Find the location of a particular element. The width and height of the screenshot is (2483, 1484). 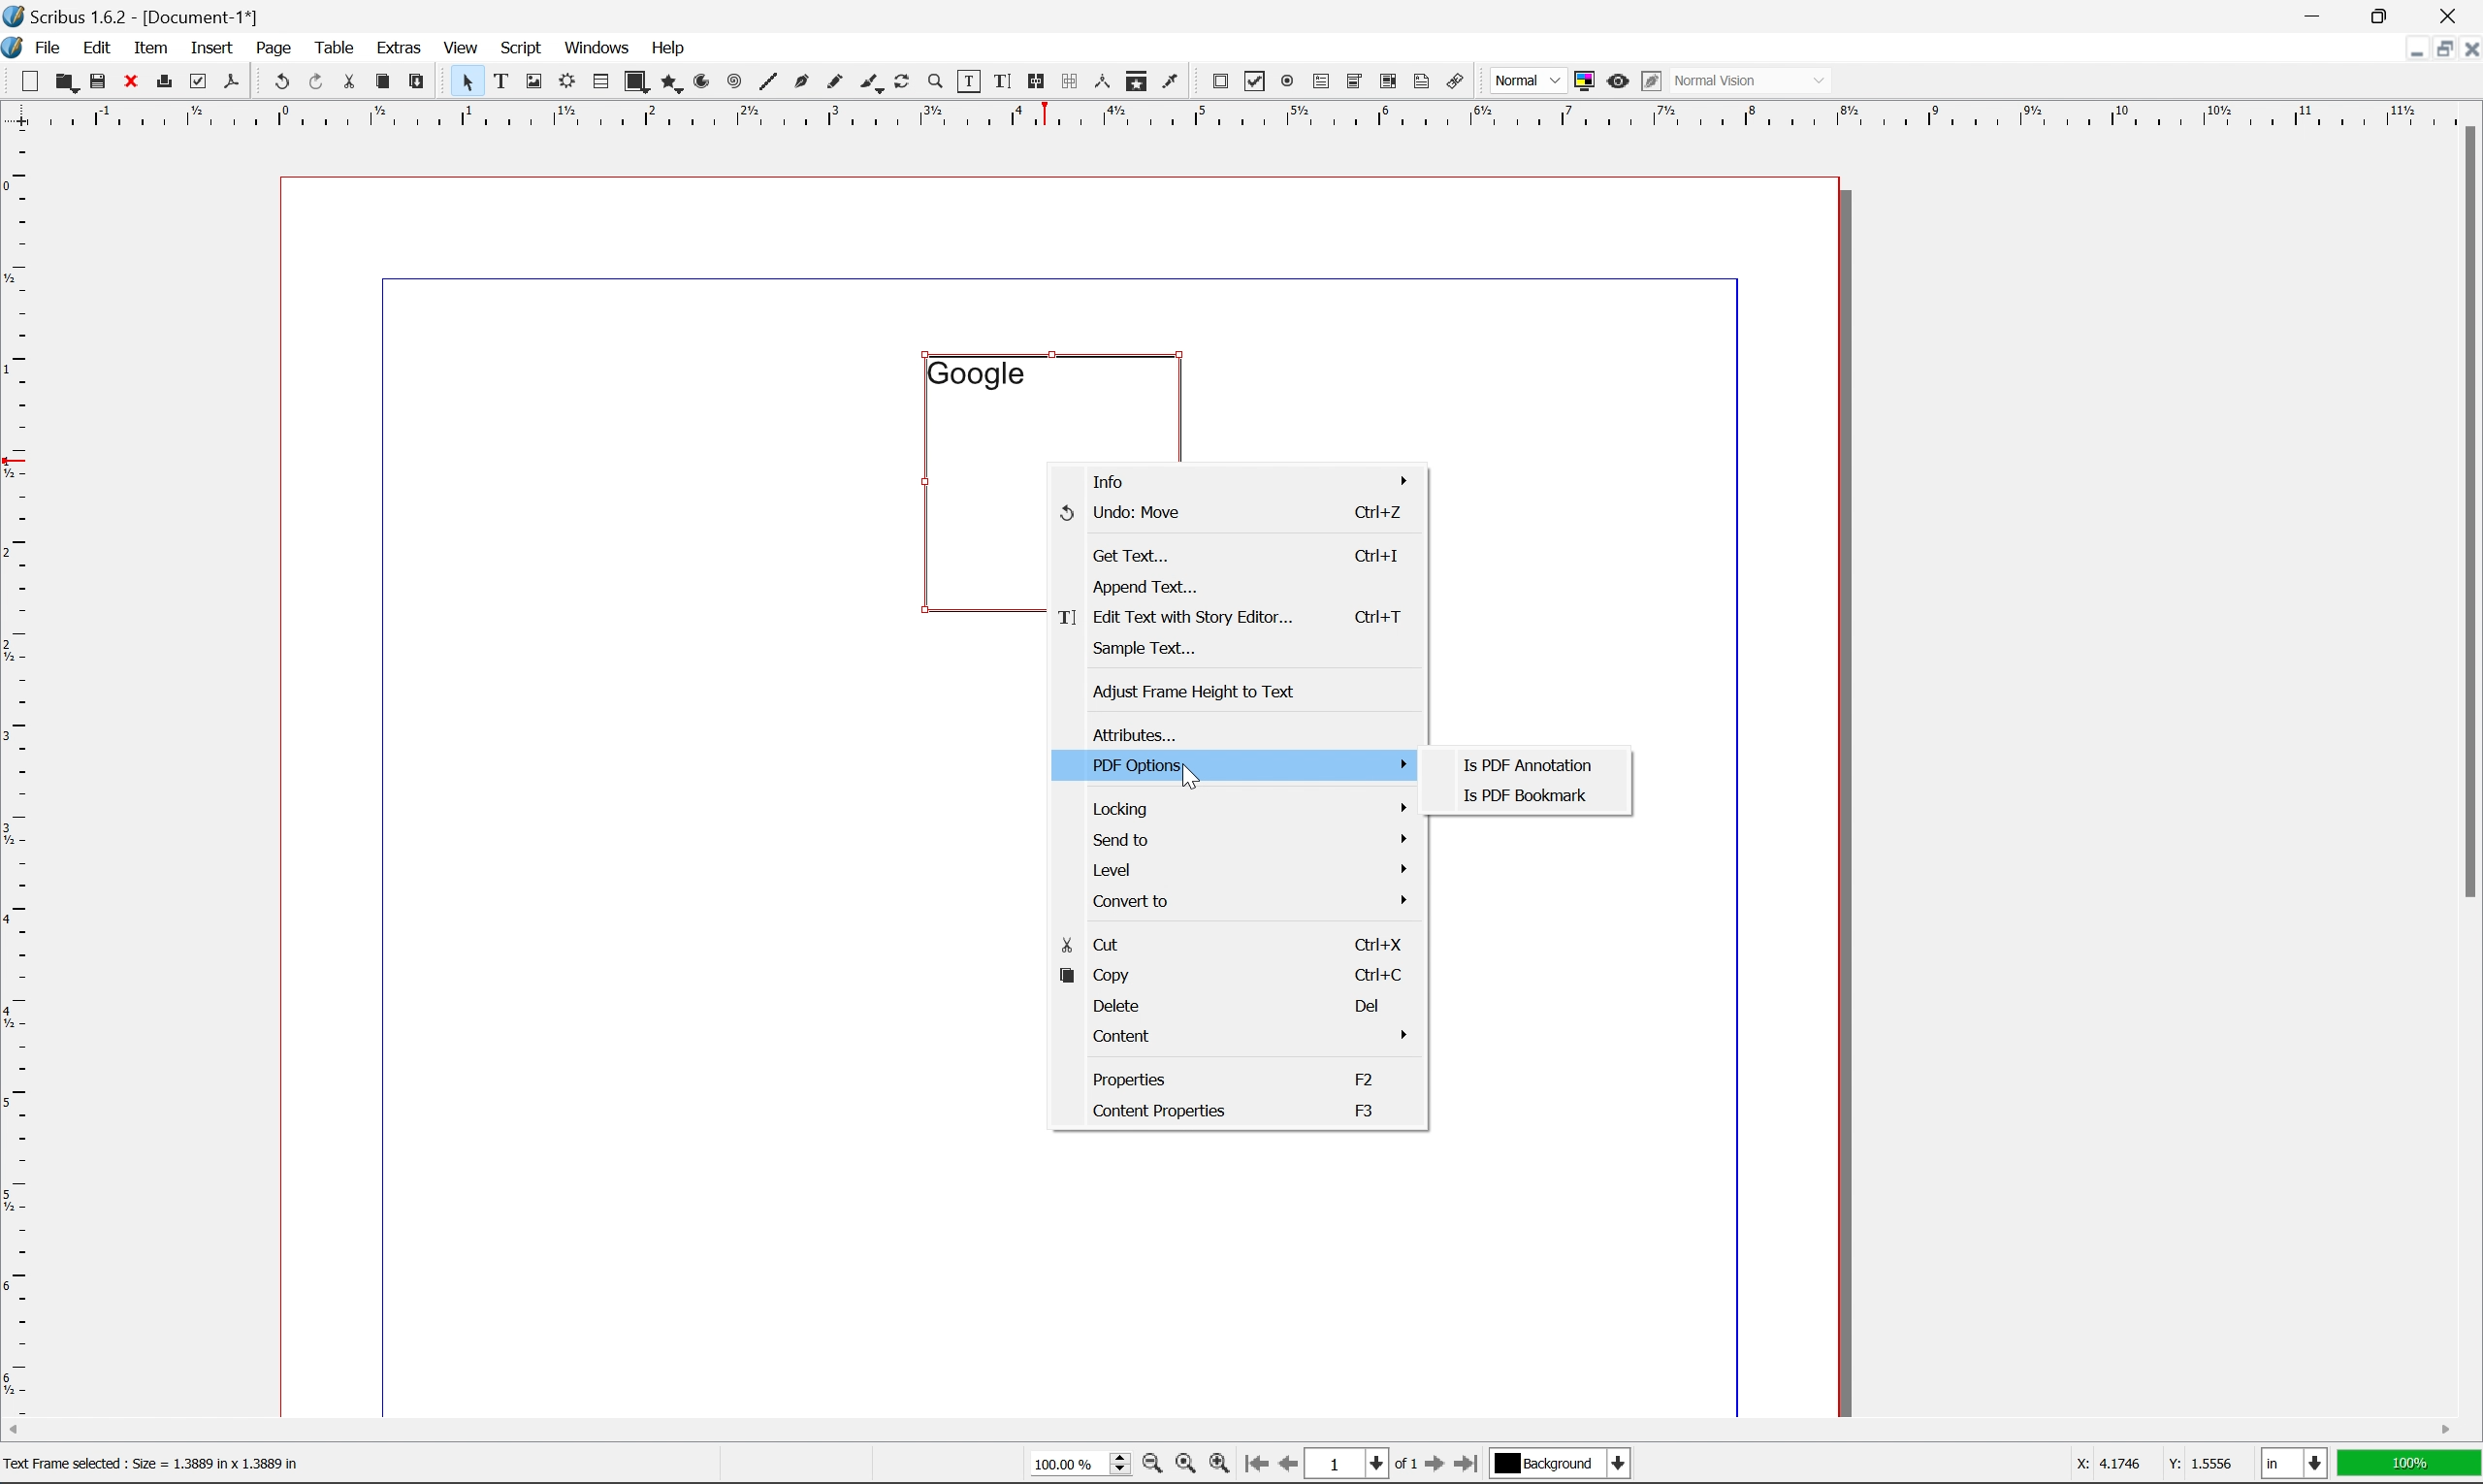

google is located at coordinates (975, 373).